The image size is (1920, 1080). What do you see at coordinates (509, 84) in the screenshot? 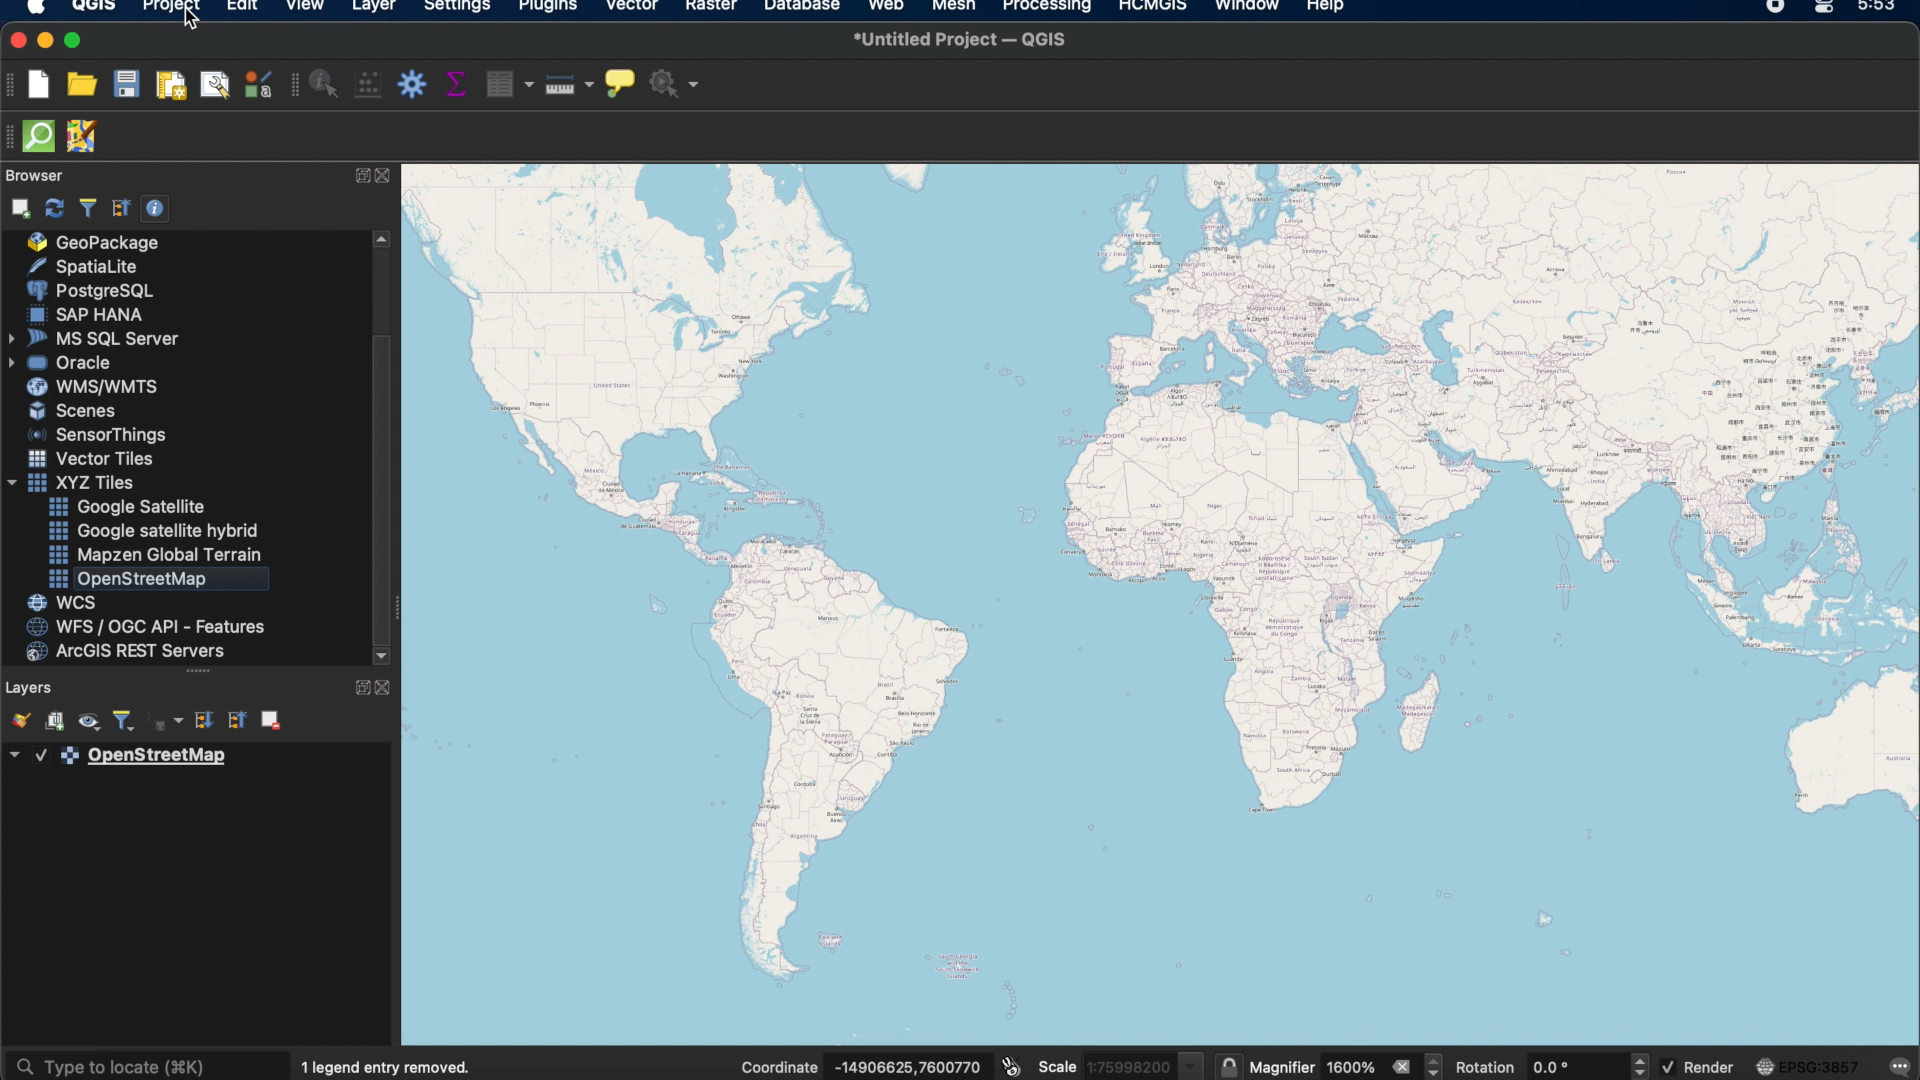
I see `open attribute table` at bounding box center [509, 84].